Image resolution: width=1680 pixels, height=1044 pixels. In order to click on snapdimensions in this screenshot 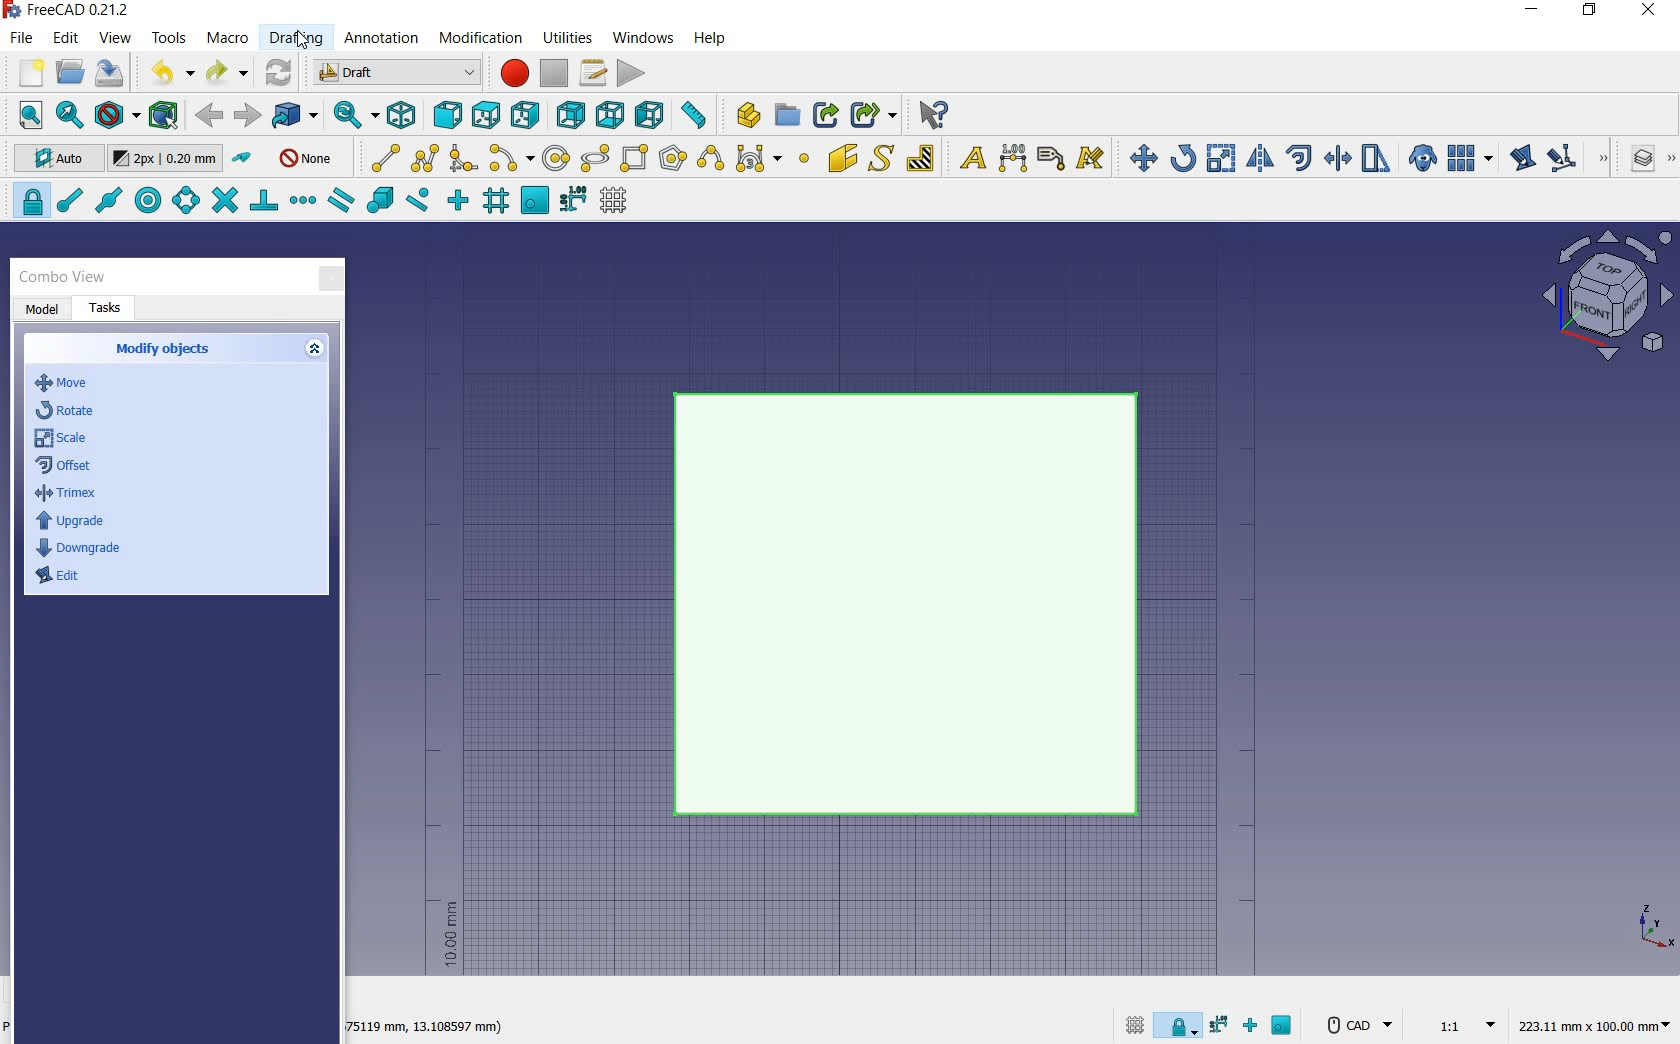, I will do `click(1222, 1025)`.